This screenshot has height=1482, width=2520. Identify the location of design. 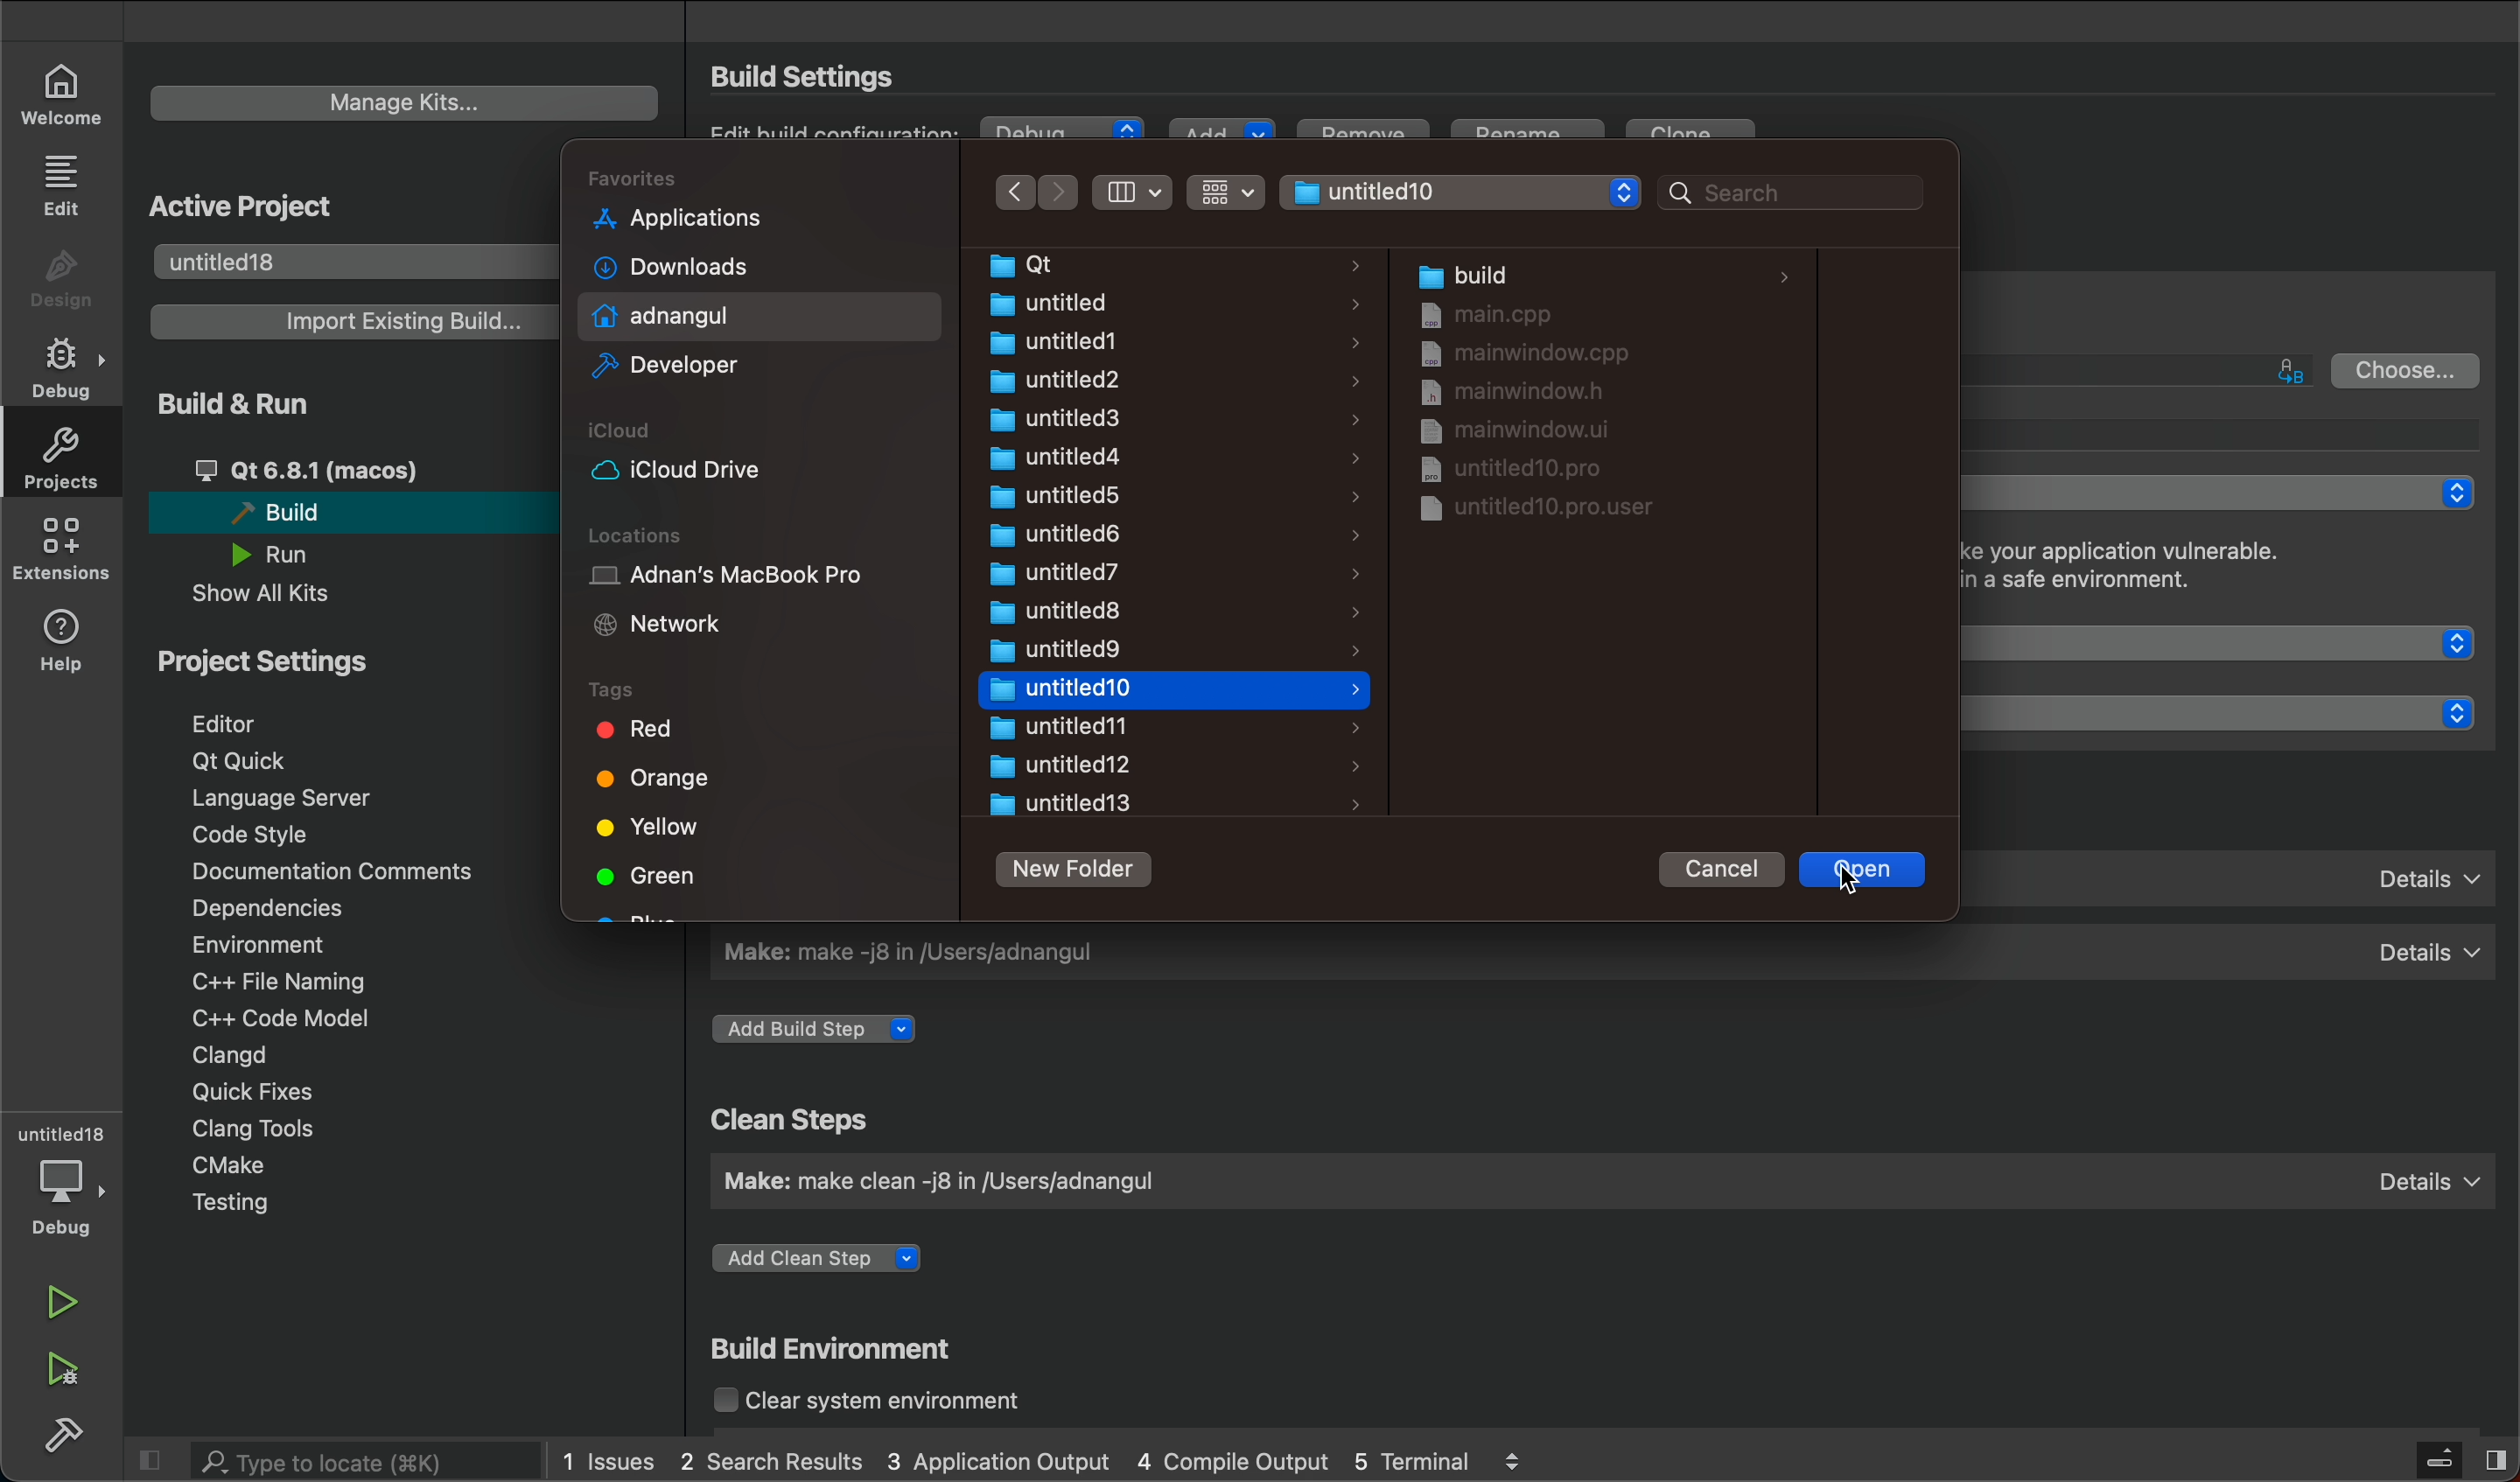
(59, 275).